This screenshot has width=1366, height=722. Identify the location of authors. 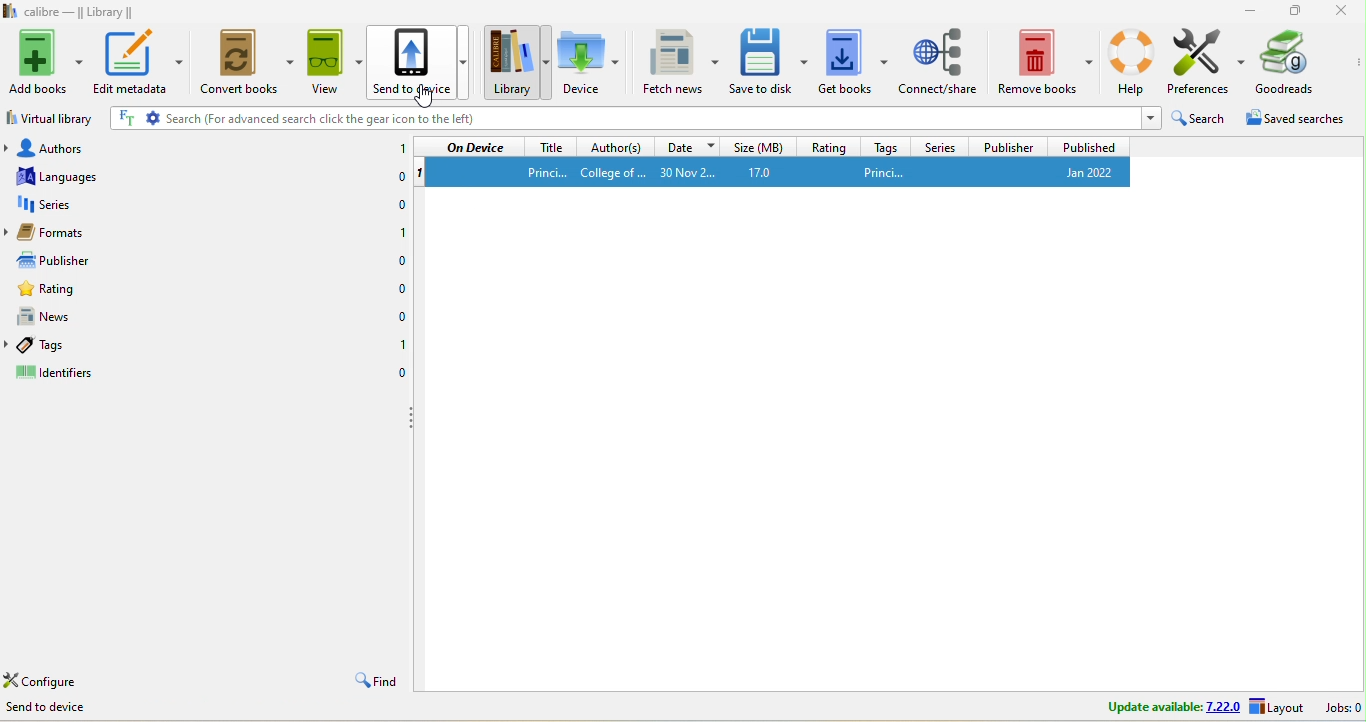
(186, 149).